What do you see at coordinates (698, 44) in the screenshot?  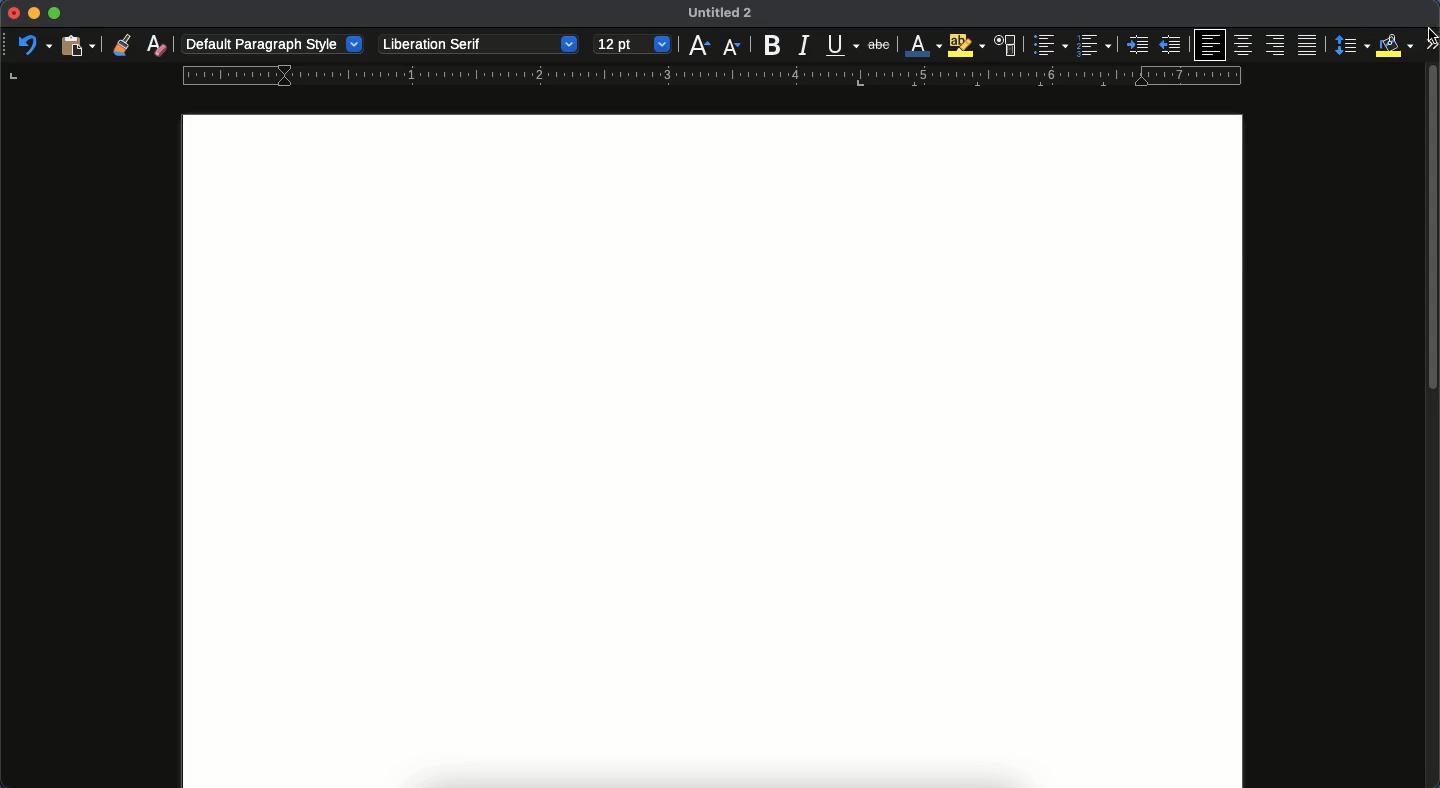 I see `decrease size` at bounding box center [698, 44].